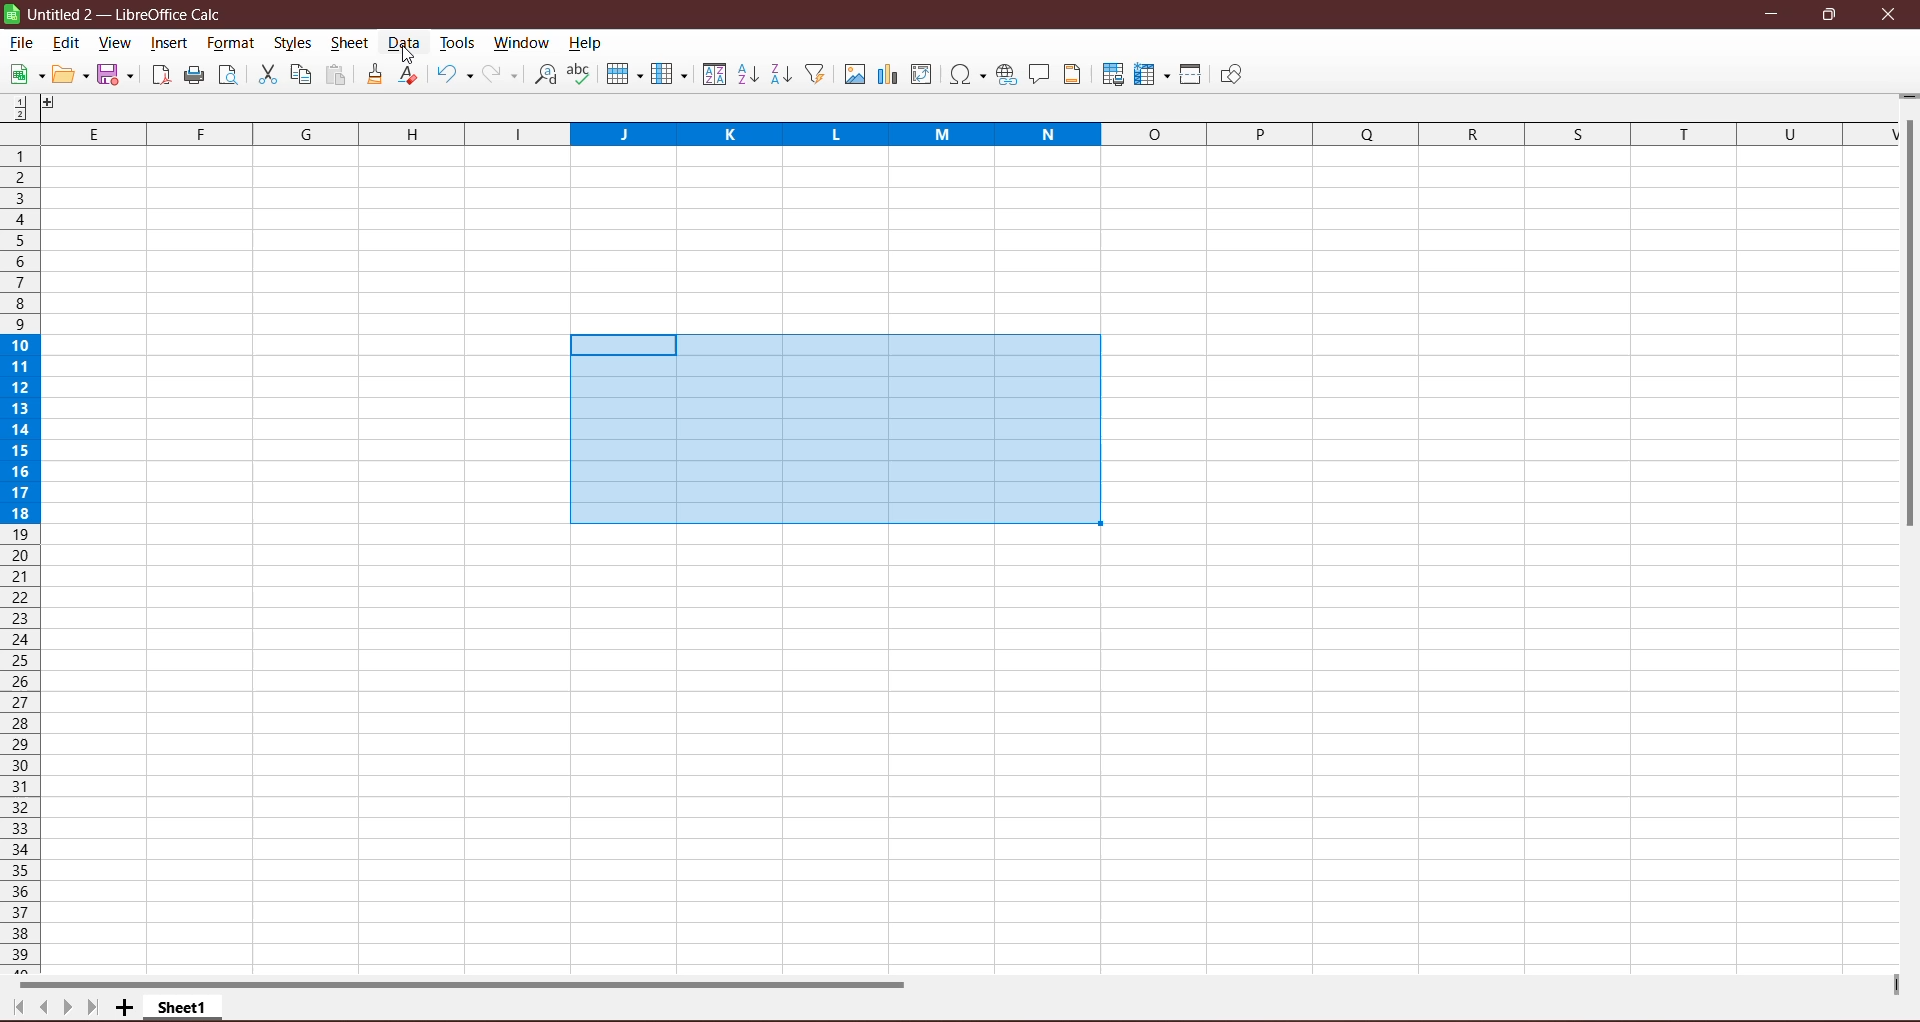 This screenshot has height=1022, width=1920. Describe the element at coordinates (404, 43) in the screenshot. I see `Data` at that location.